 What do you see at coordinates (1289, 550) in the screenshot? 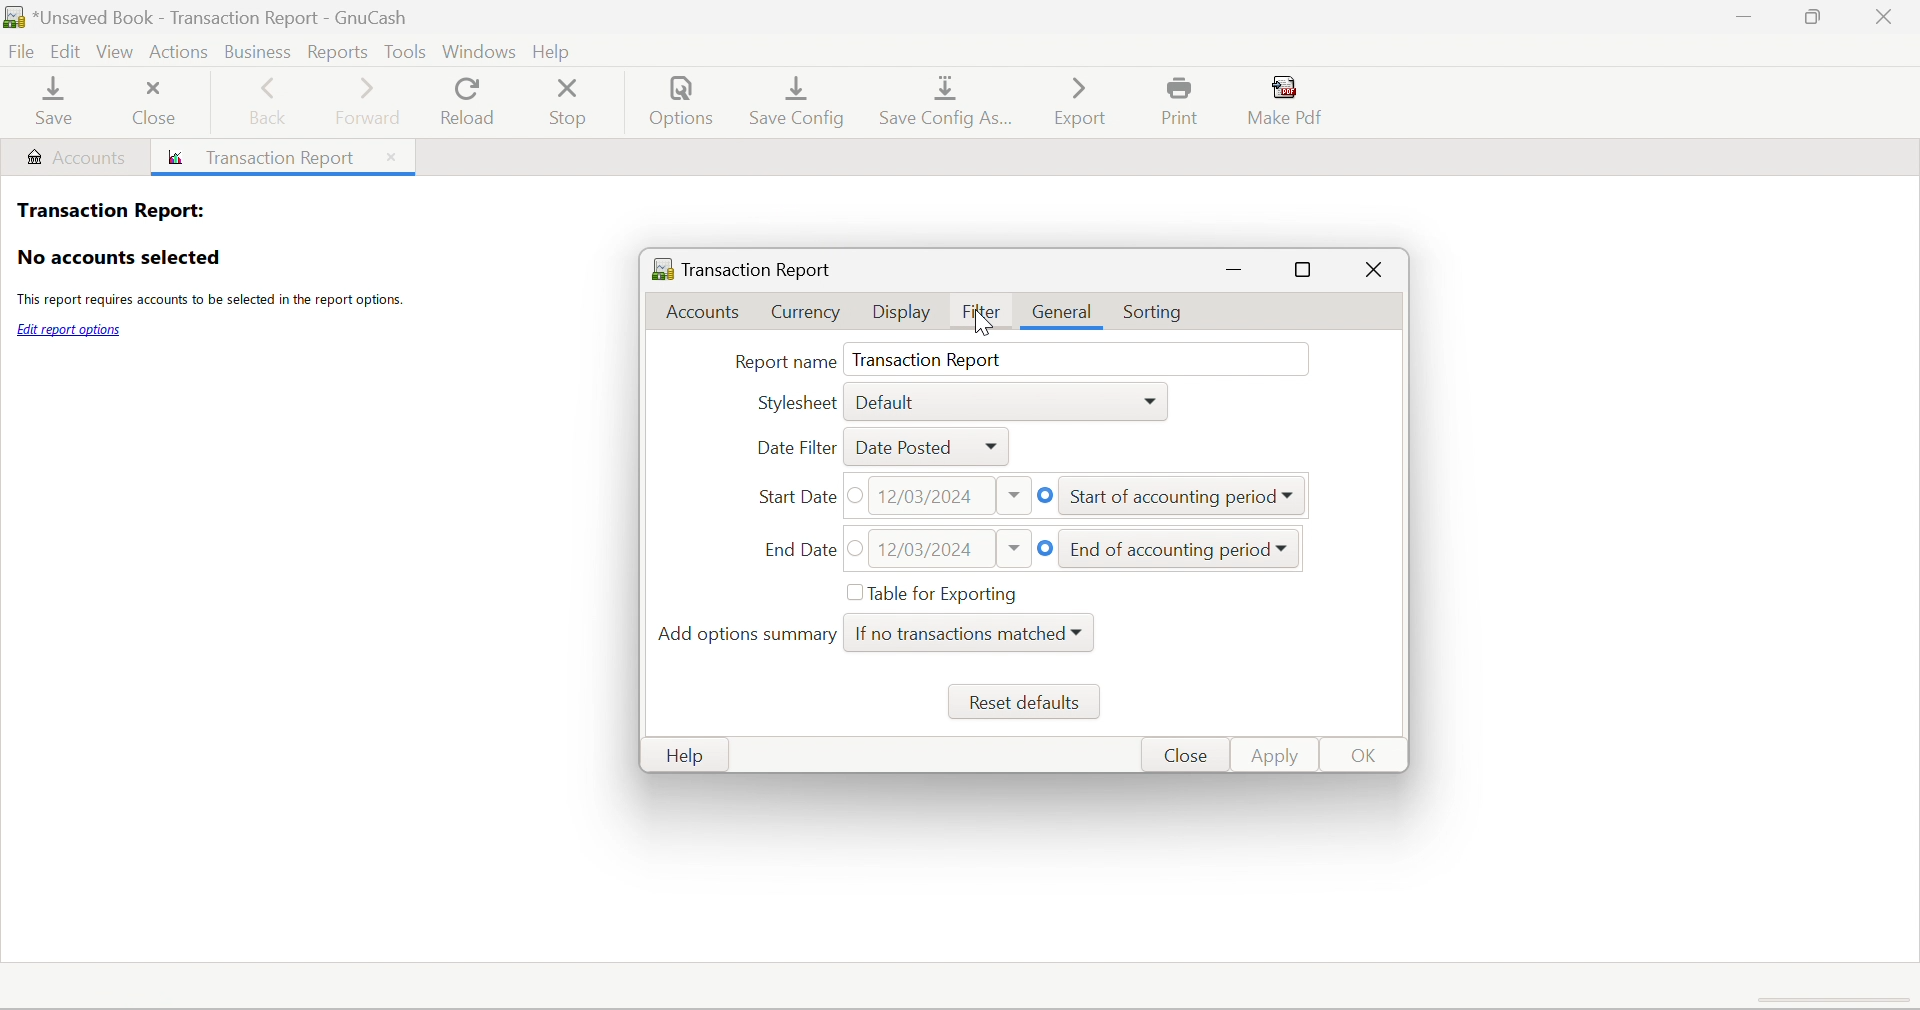
I see `Drop Down` at bounding box center [1289, 550].